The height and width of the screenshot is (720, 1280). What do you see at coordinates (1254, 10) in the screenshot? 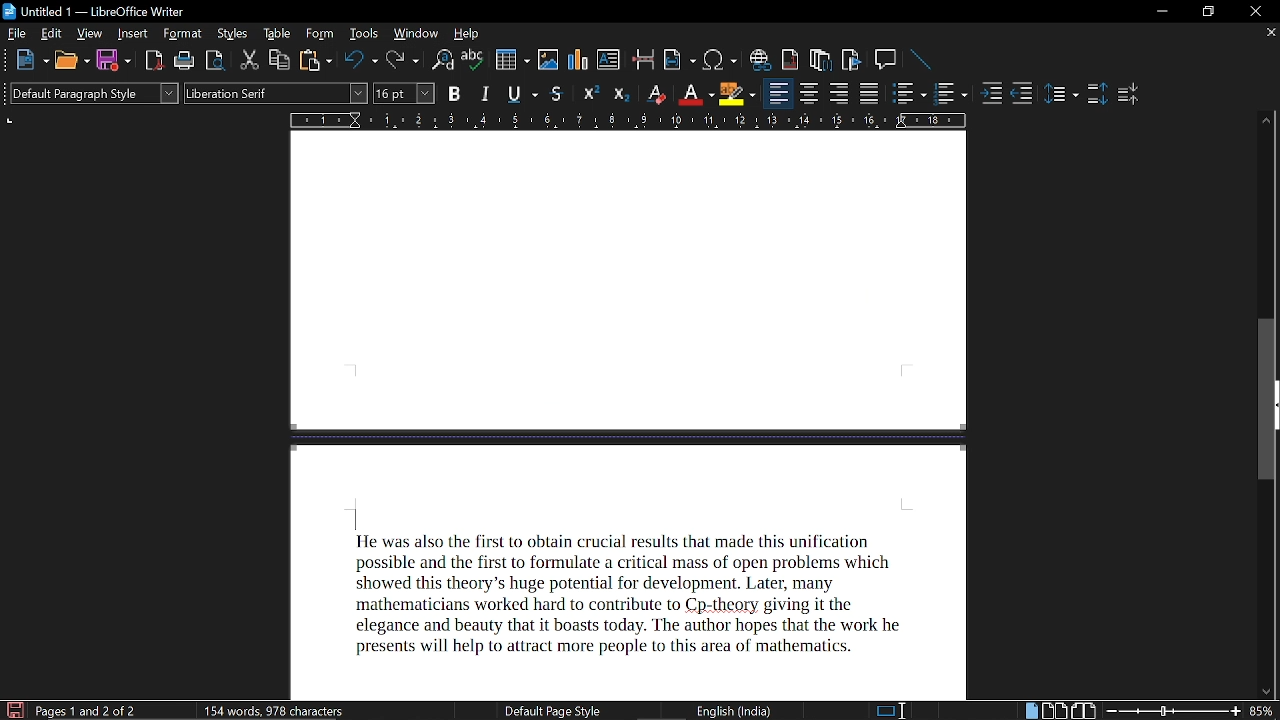
I see `close Close` at bounding box center [1254, 10].